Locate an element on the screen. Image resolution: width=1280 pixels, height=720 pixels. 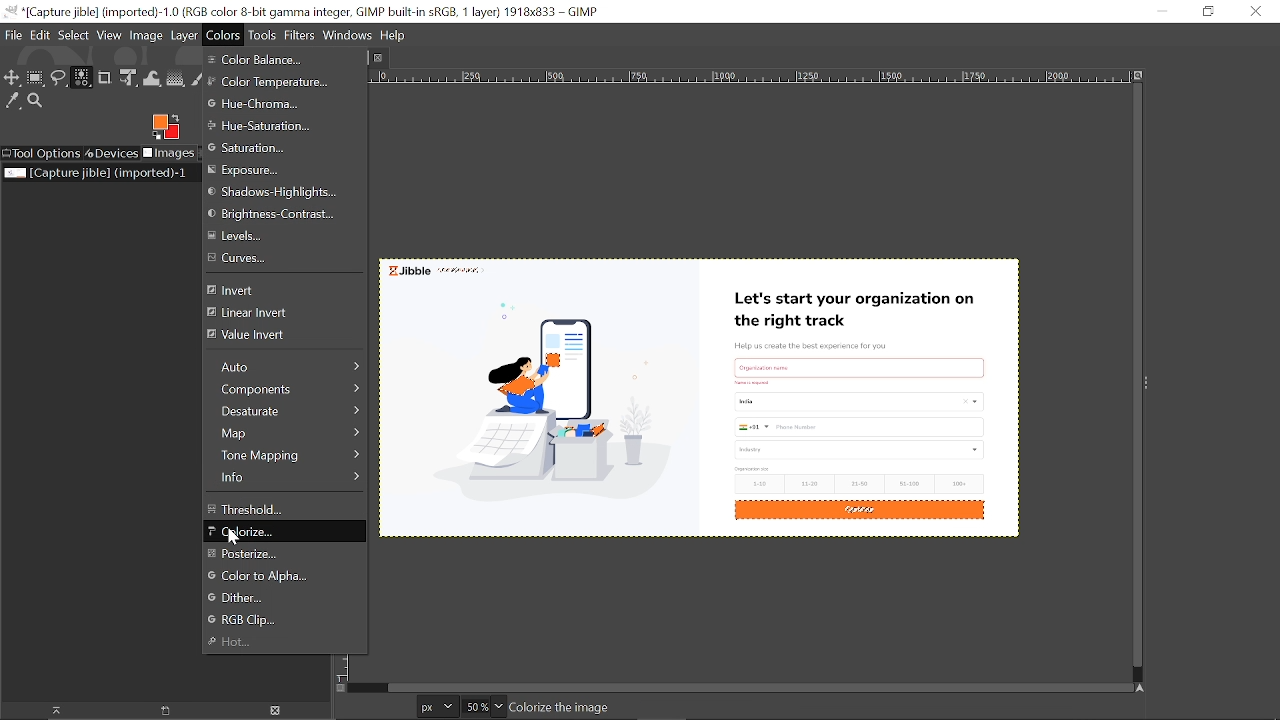
Color to alpha is located at coordinates (268, 577).